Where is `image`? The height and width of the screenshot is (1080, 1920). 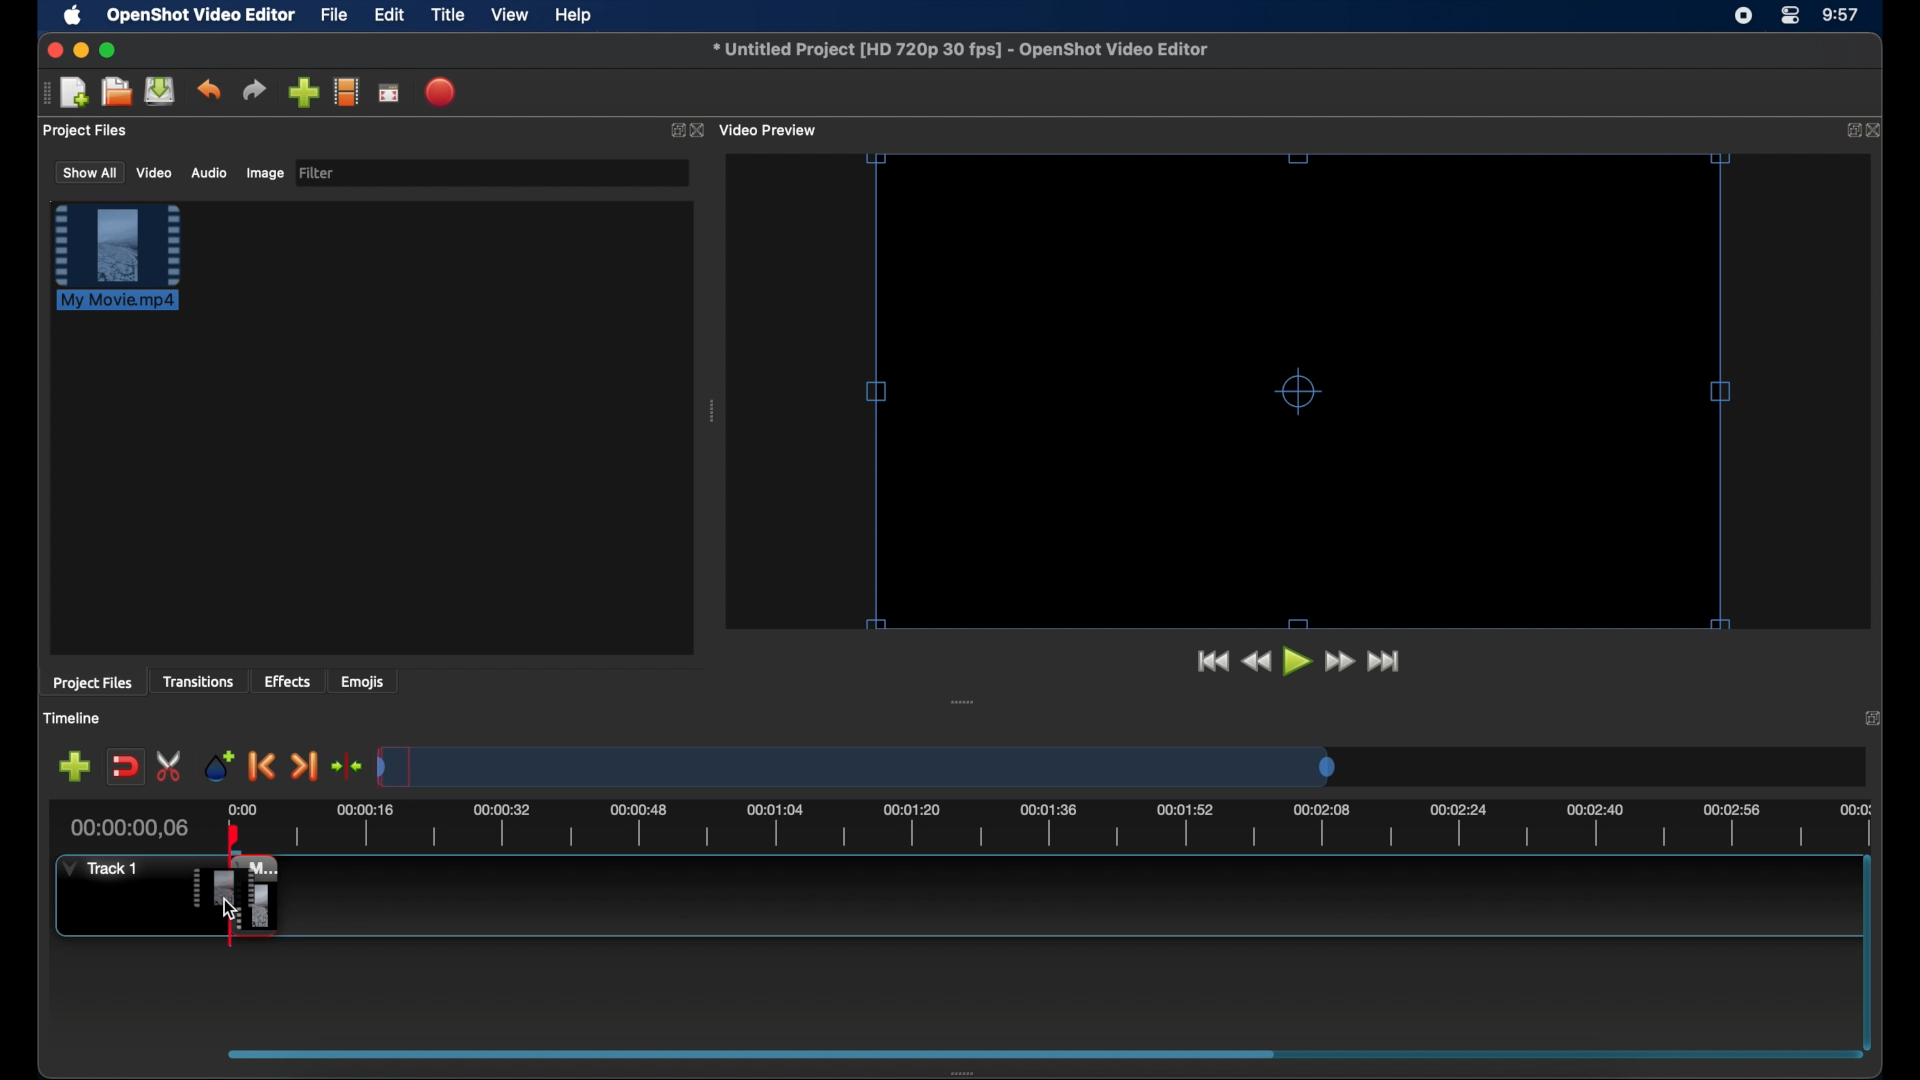 image is located at coordinates (264, 175).